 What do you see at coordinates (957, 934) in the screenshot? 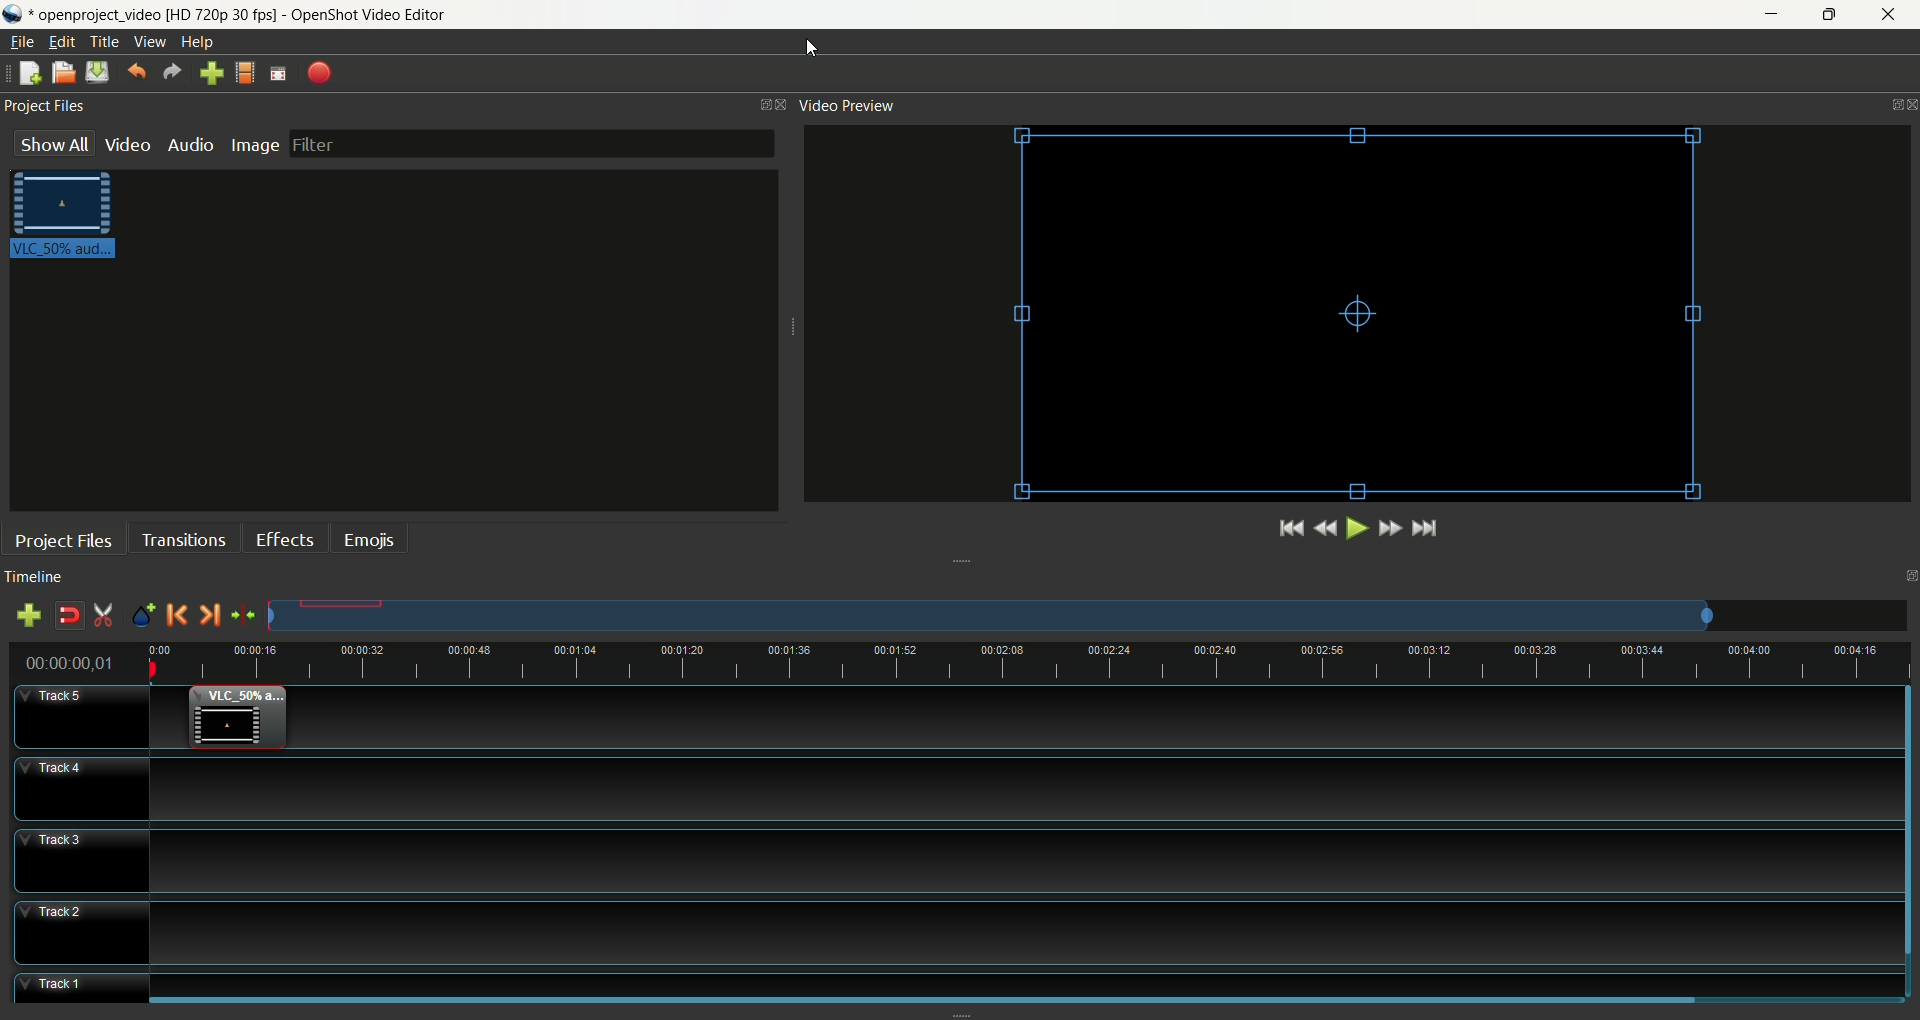
I see `track2` at bounding box center [957, 934].